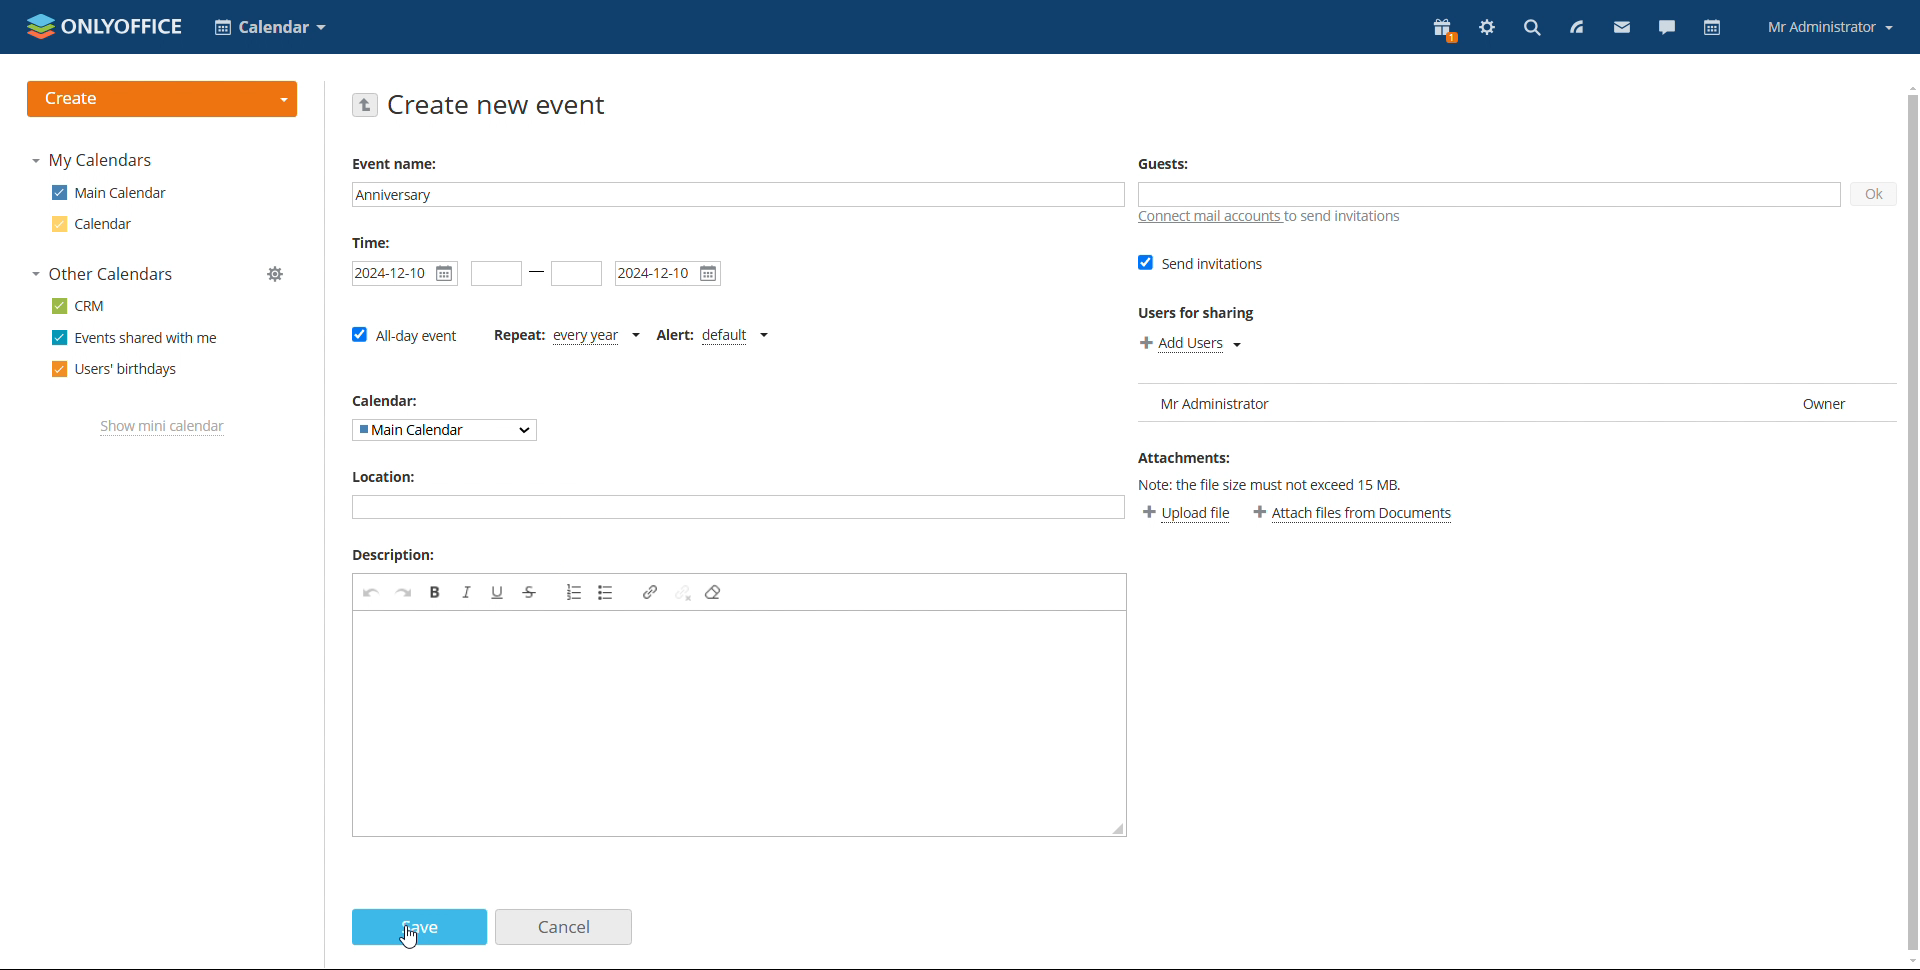  I want to click on present, so click(1442, 30).